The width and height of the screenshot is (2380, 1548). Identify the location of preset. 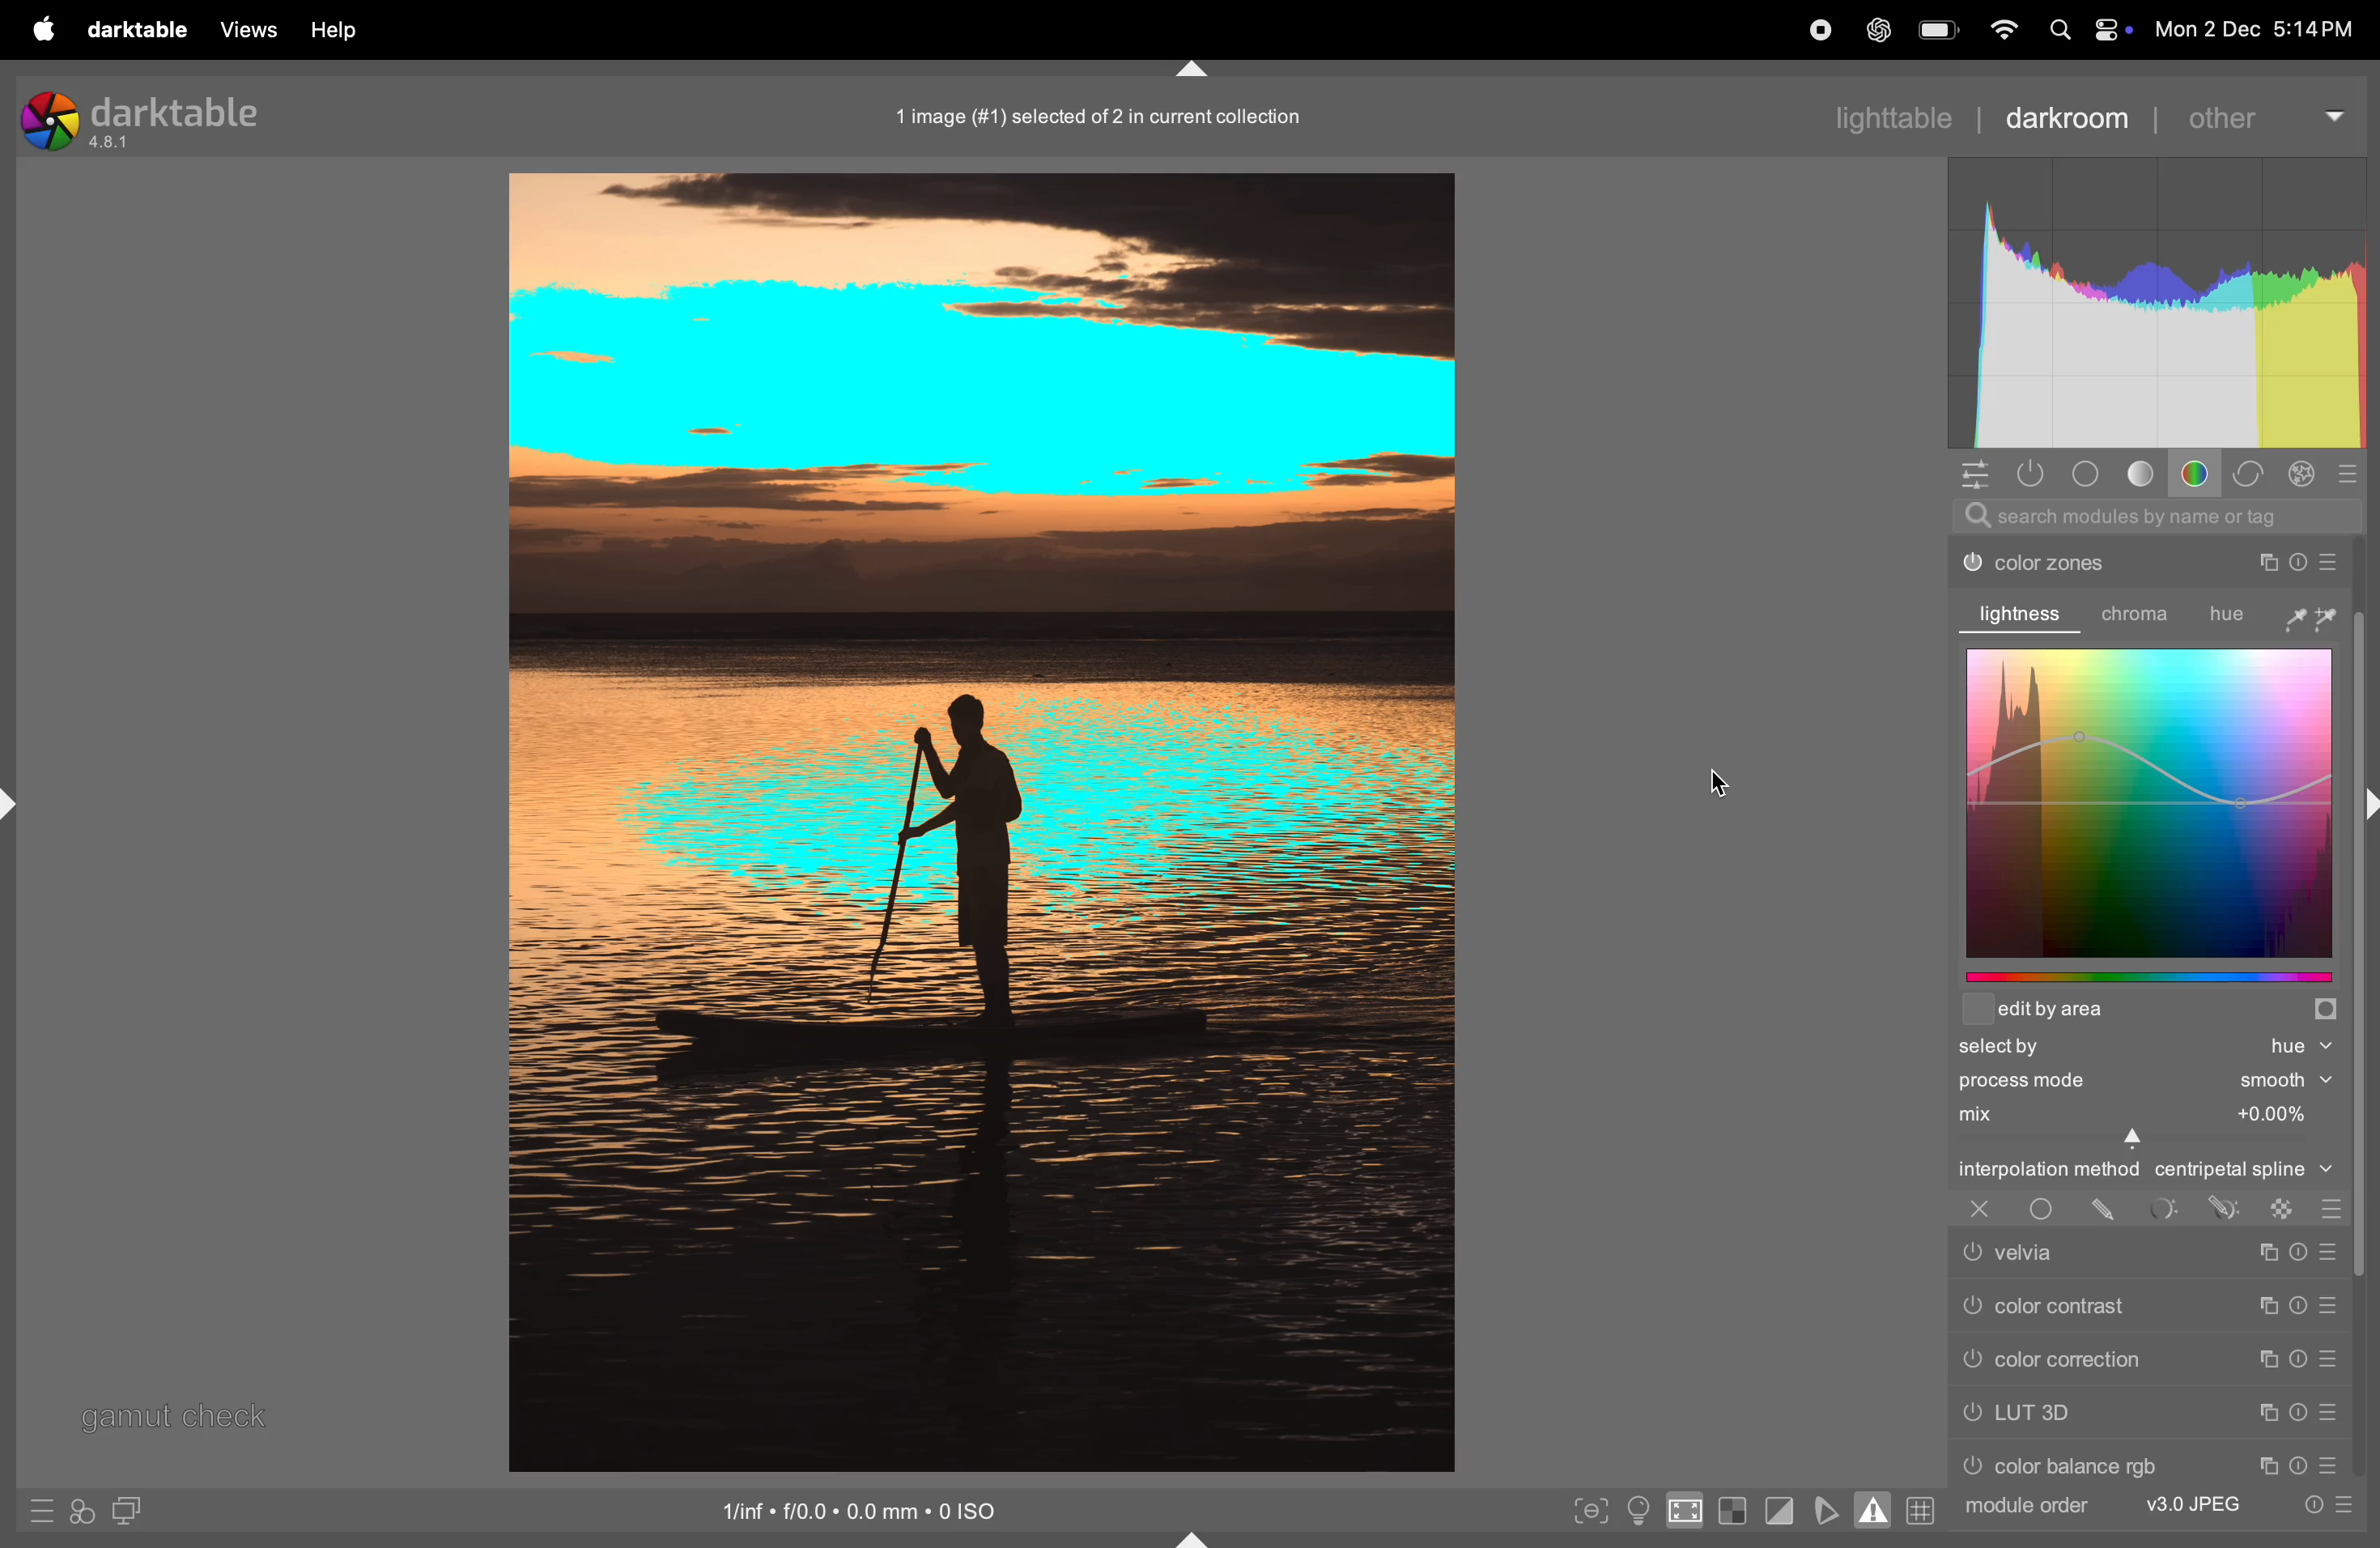
(2328, 1463).